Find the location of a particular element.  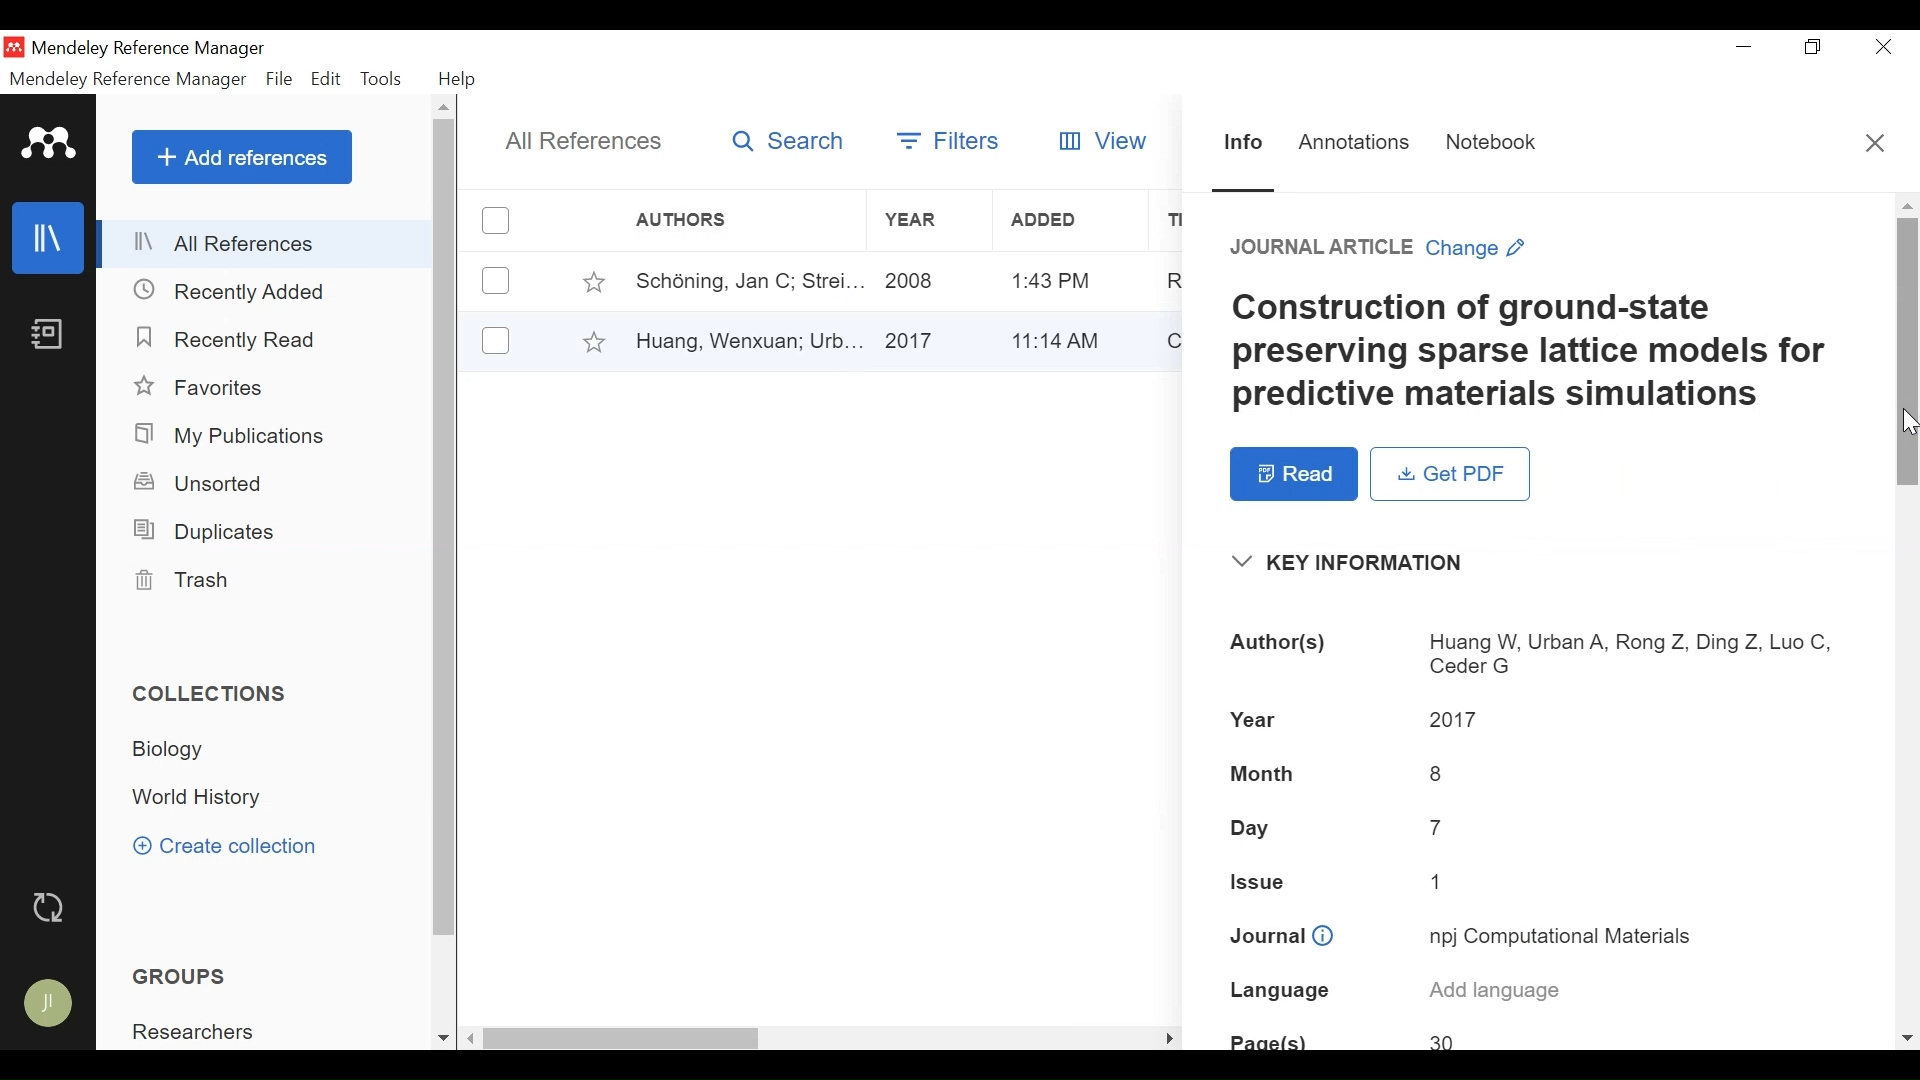

Tools is located at coordinates (381, 79).